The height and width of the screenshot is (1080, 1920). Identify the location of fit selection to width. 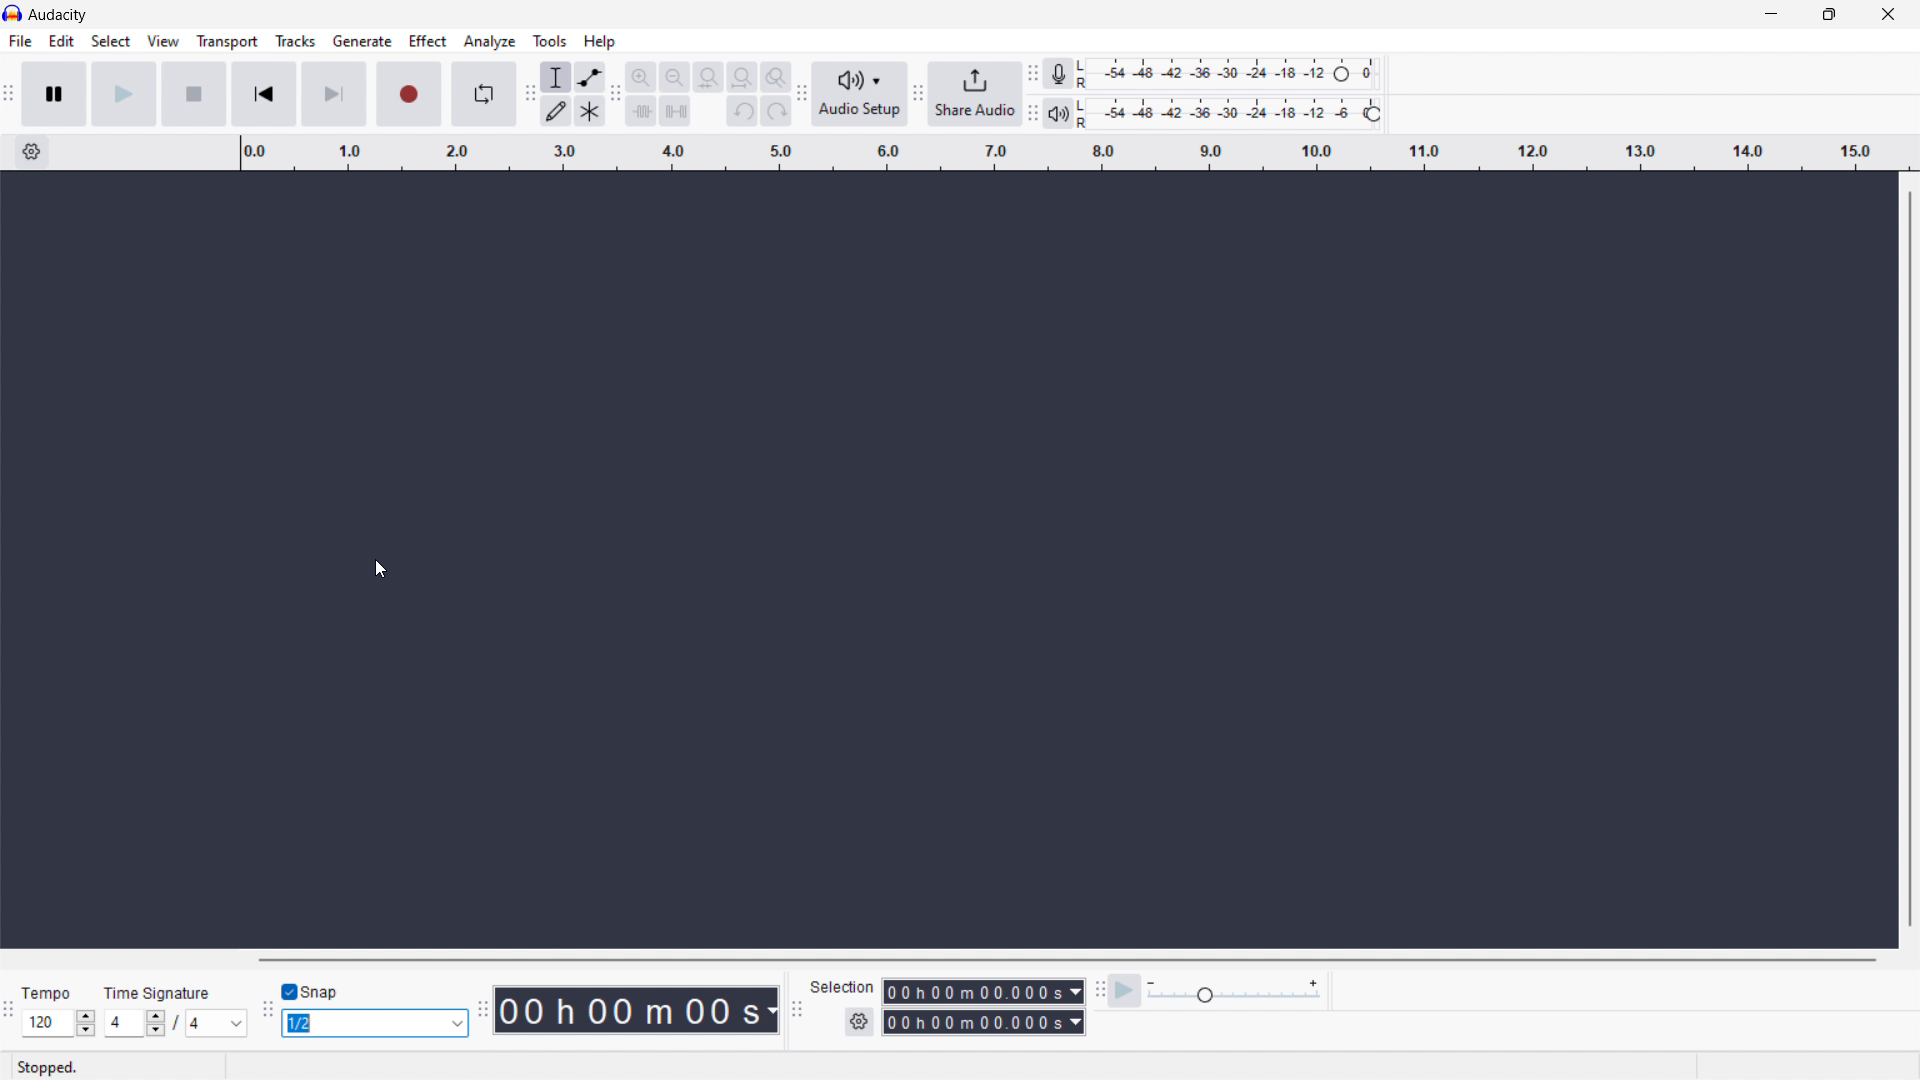
(708, 76).